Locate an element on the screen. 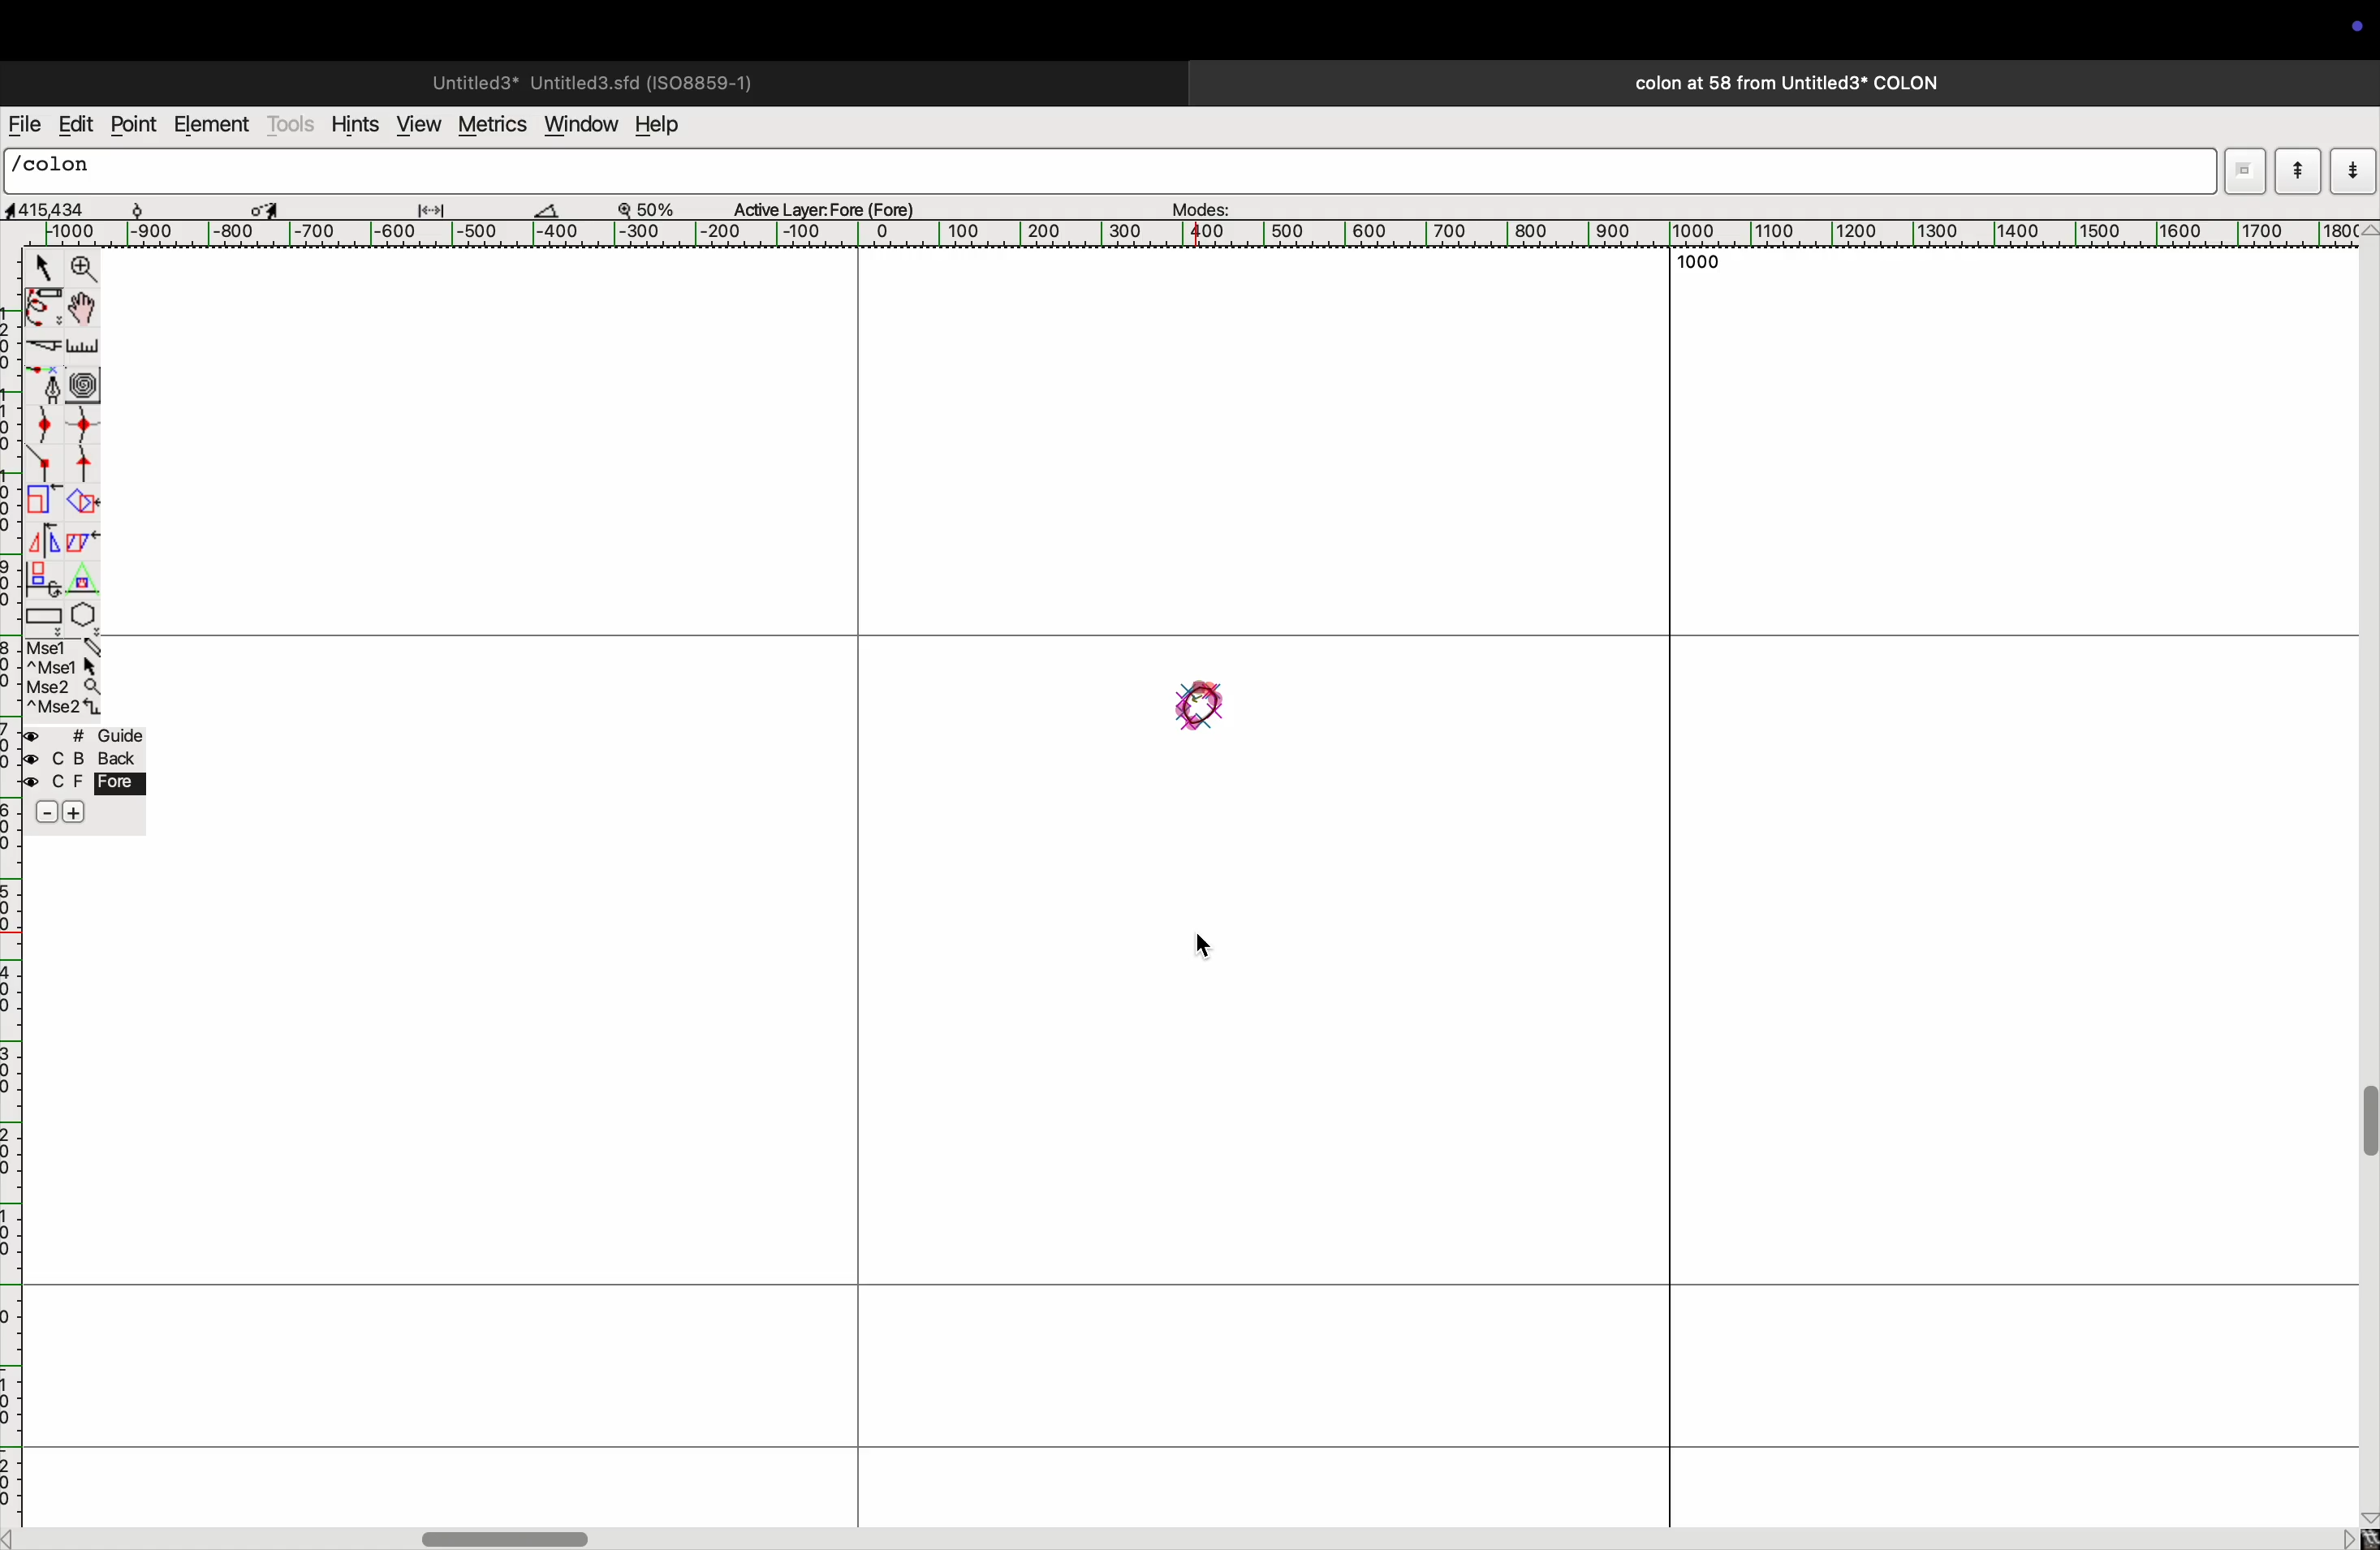 The image size is (2380, 1550). toogle is located at coordinates (82, 310).